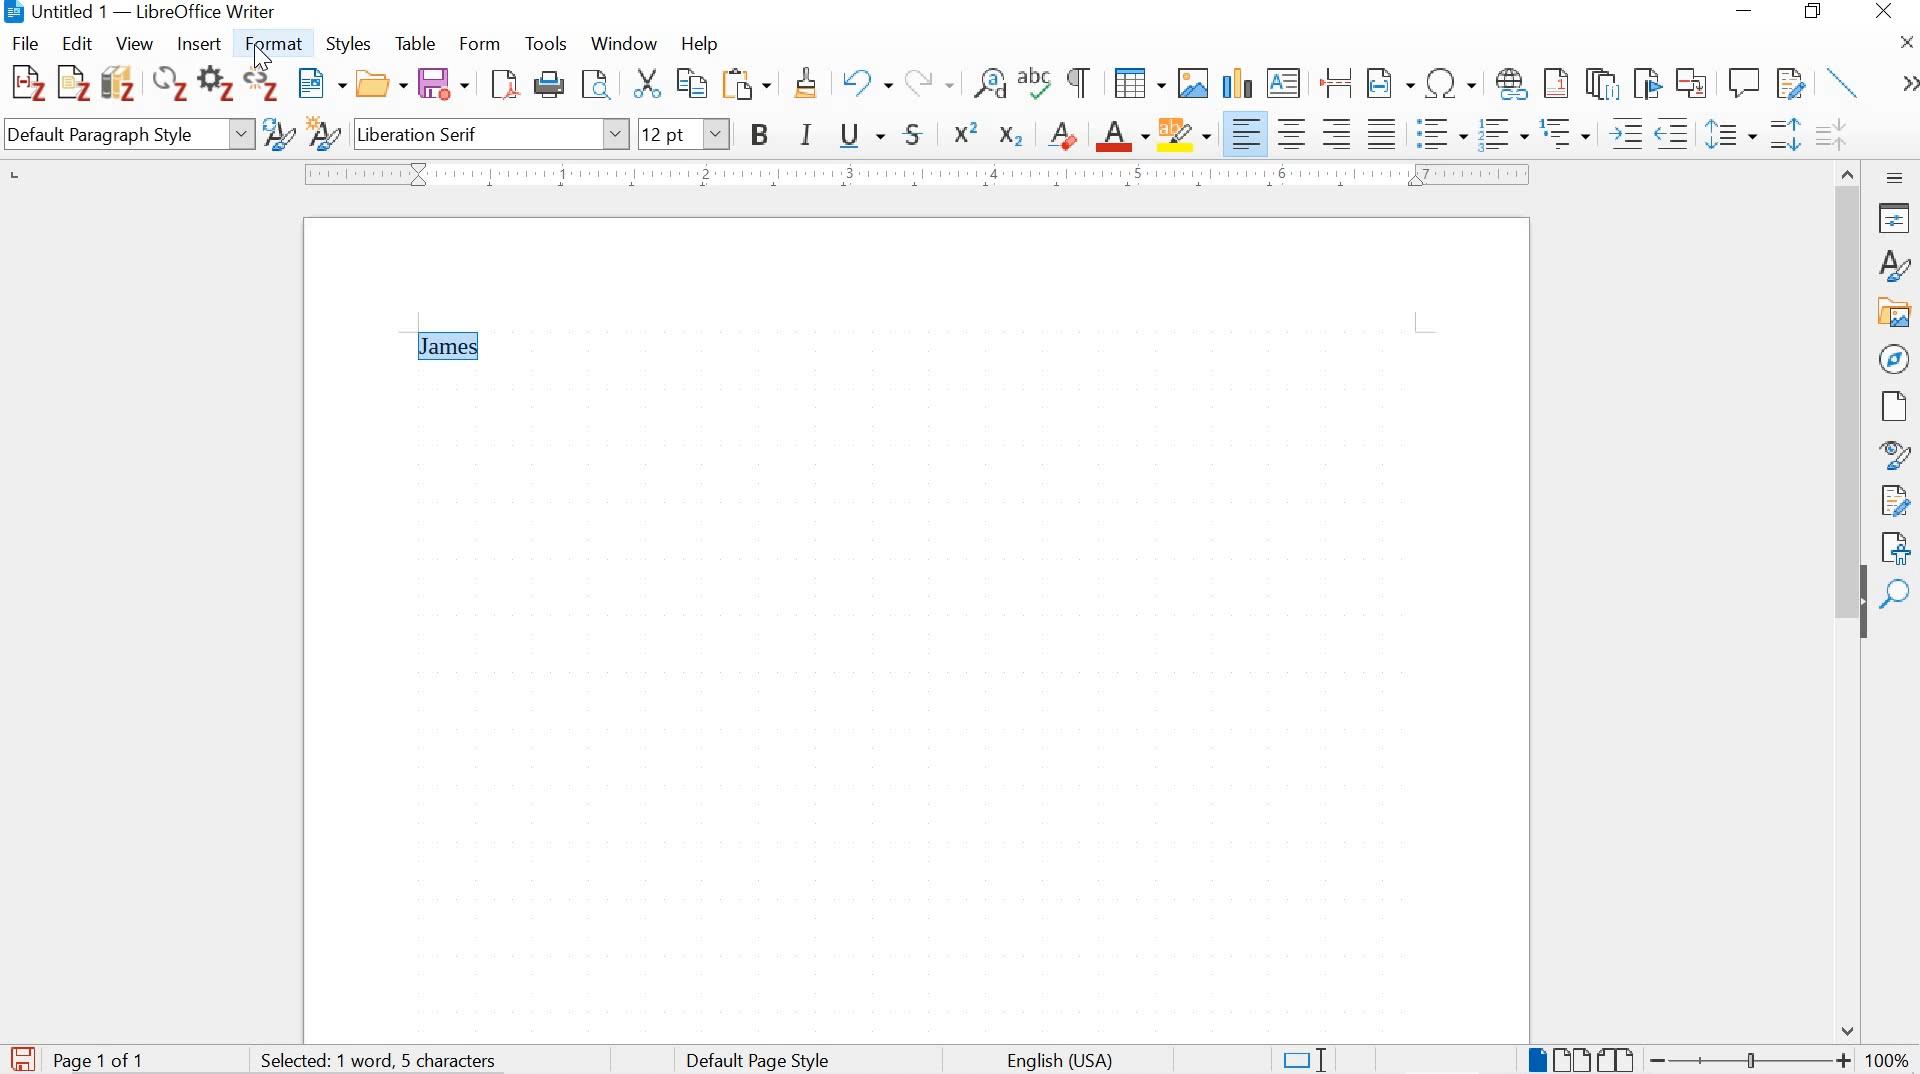 Image resolution: width=1920 pixels, height=1074 pixels. What do you see at coordinates (1618, 1059) in the screenshot?
I see `book view` at bounding box center [1618, 1059].